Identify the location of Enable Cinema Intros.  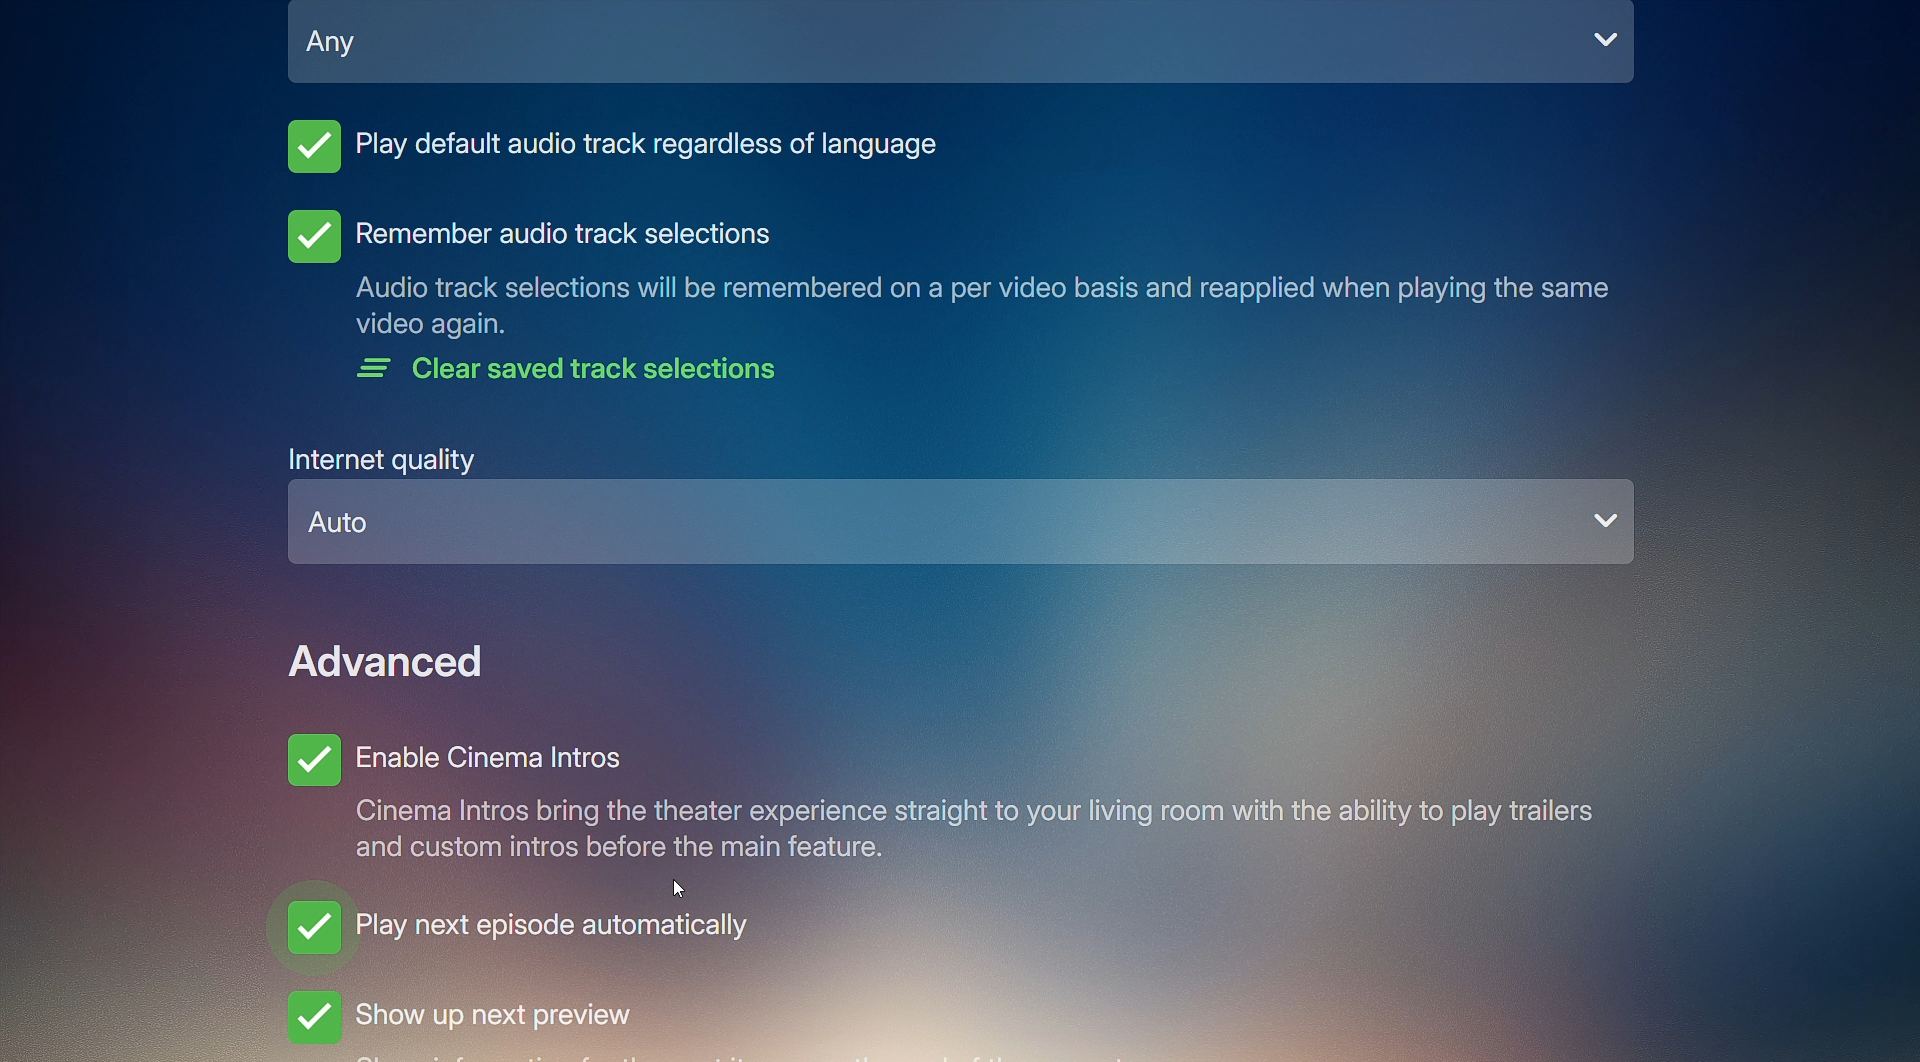
(939, 797).